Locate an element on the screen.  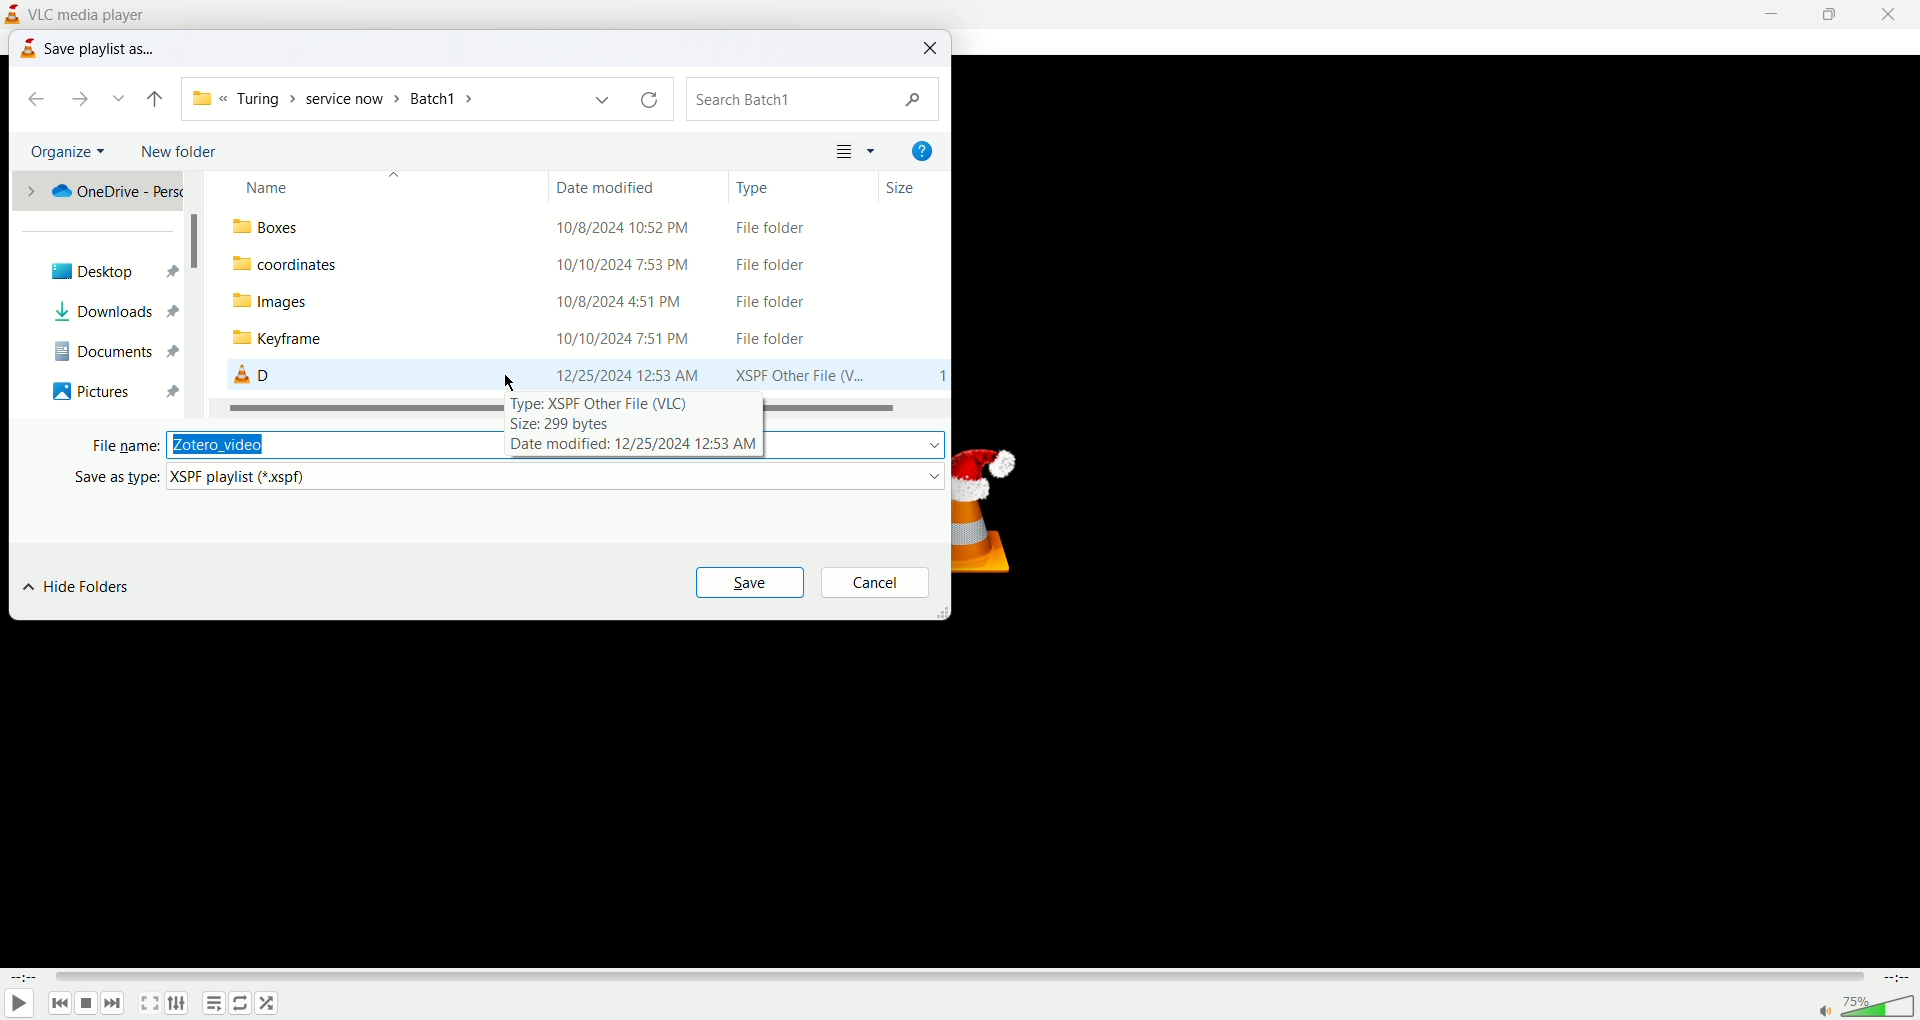
app icon is located at coordinates (27, 50).